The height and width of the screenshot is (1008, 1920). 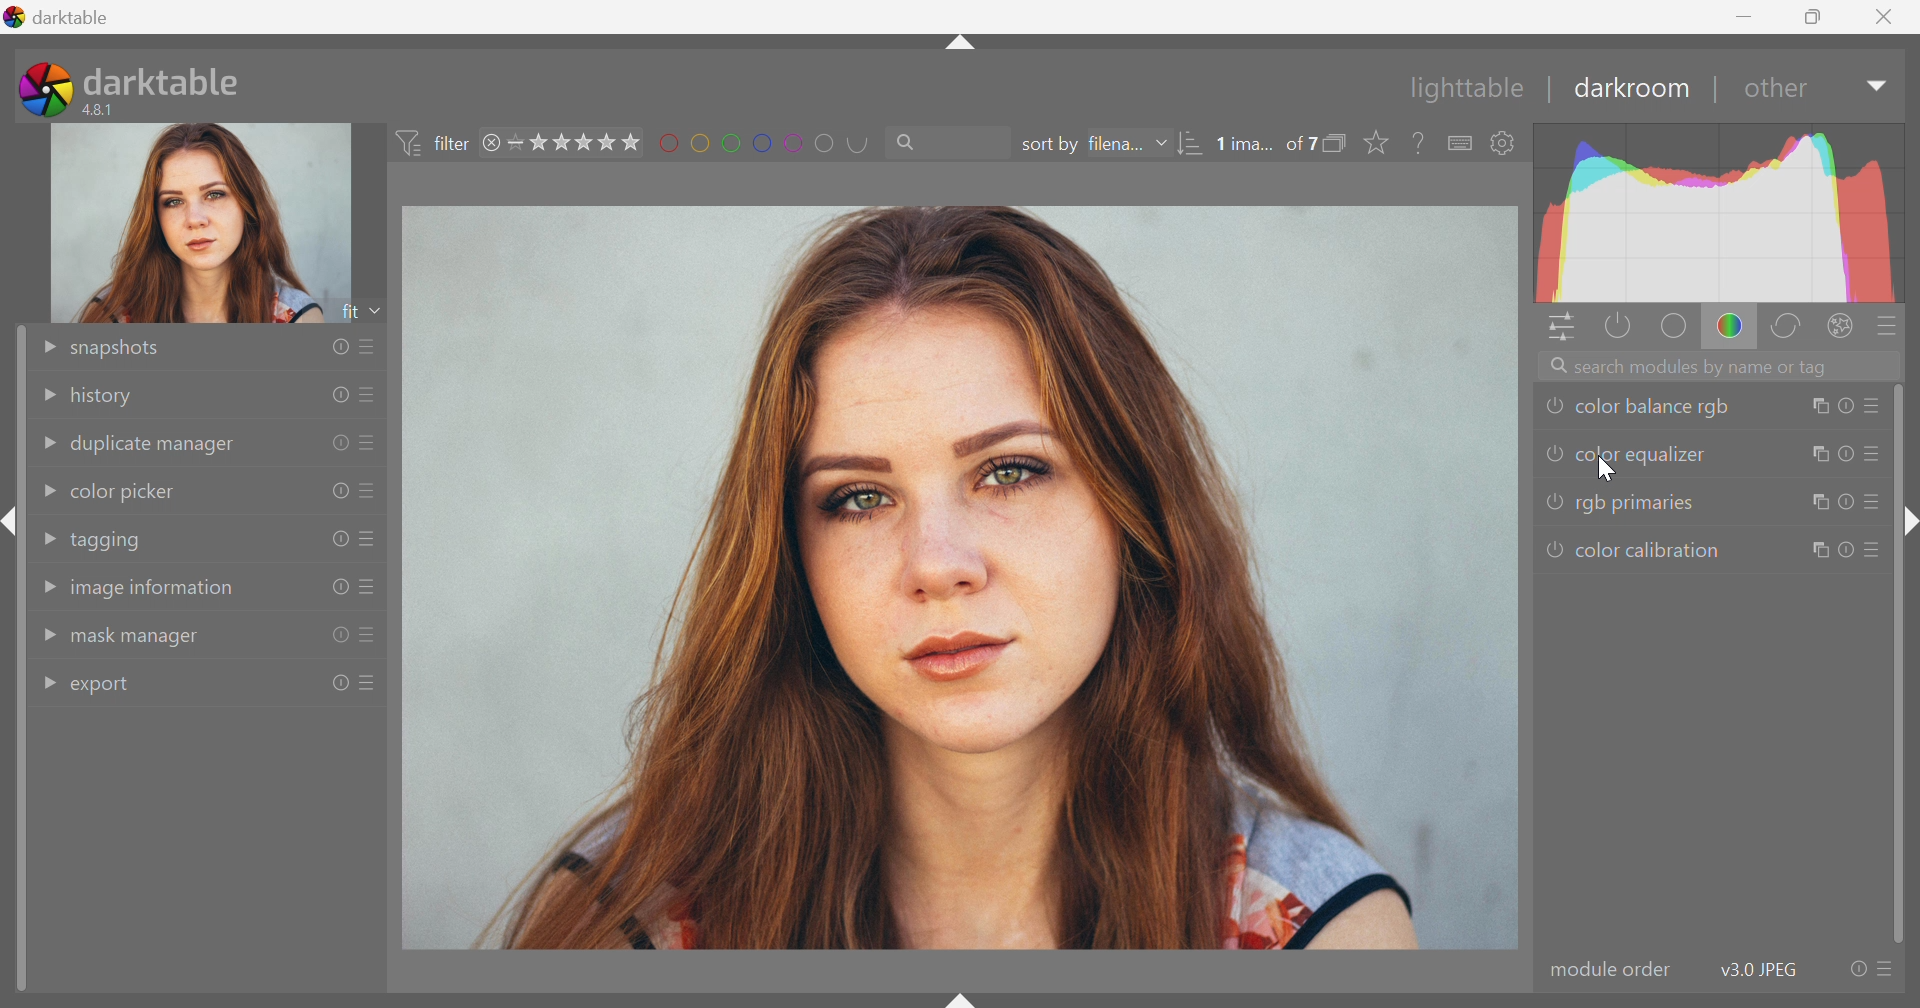 What do you see at coordinates (1743, 16) in the screenshot?
I see `Minimize` at bounding box center [1743, 16].